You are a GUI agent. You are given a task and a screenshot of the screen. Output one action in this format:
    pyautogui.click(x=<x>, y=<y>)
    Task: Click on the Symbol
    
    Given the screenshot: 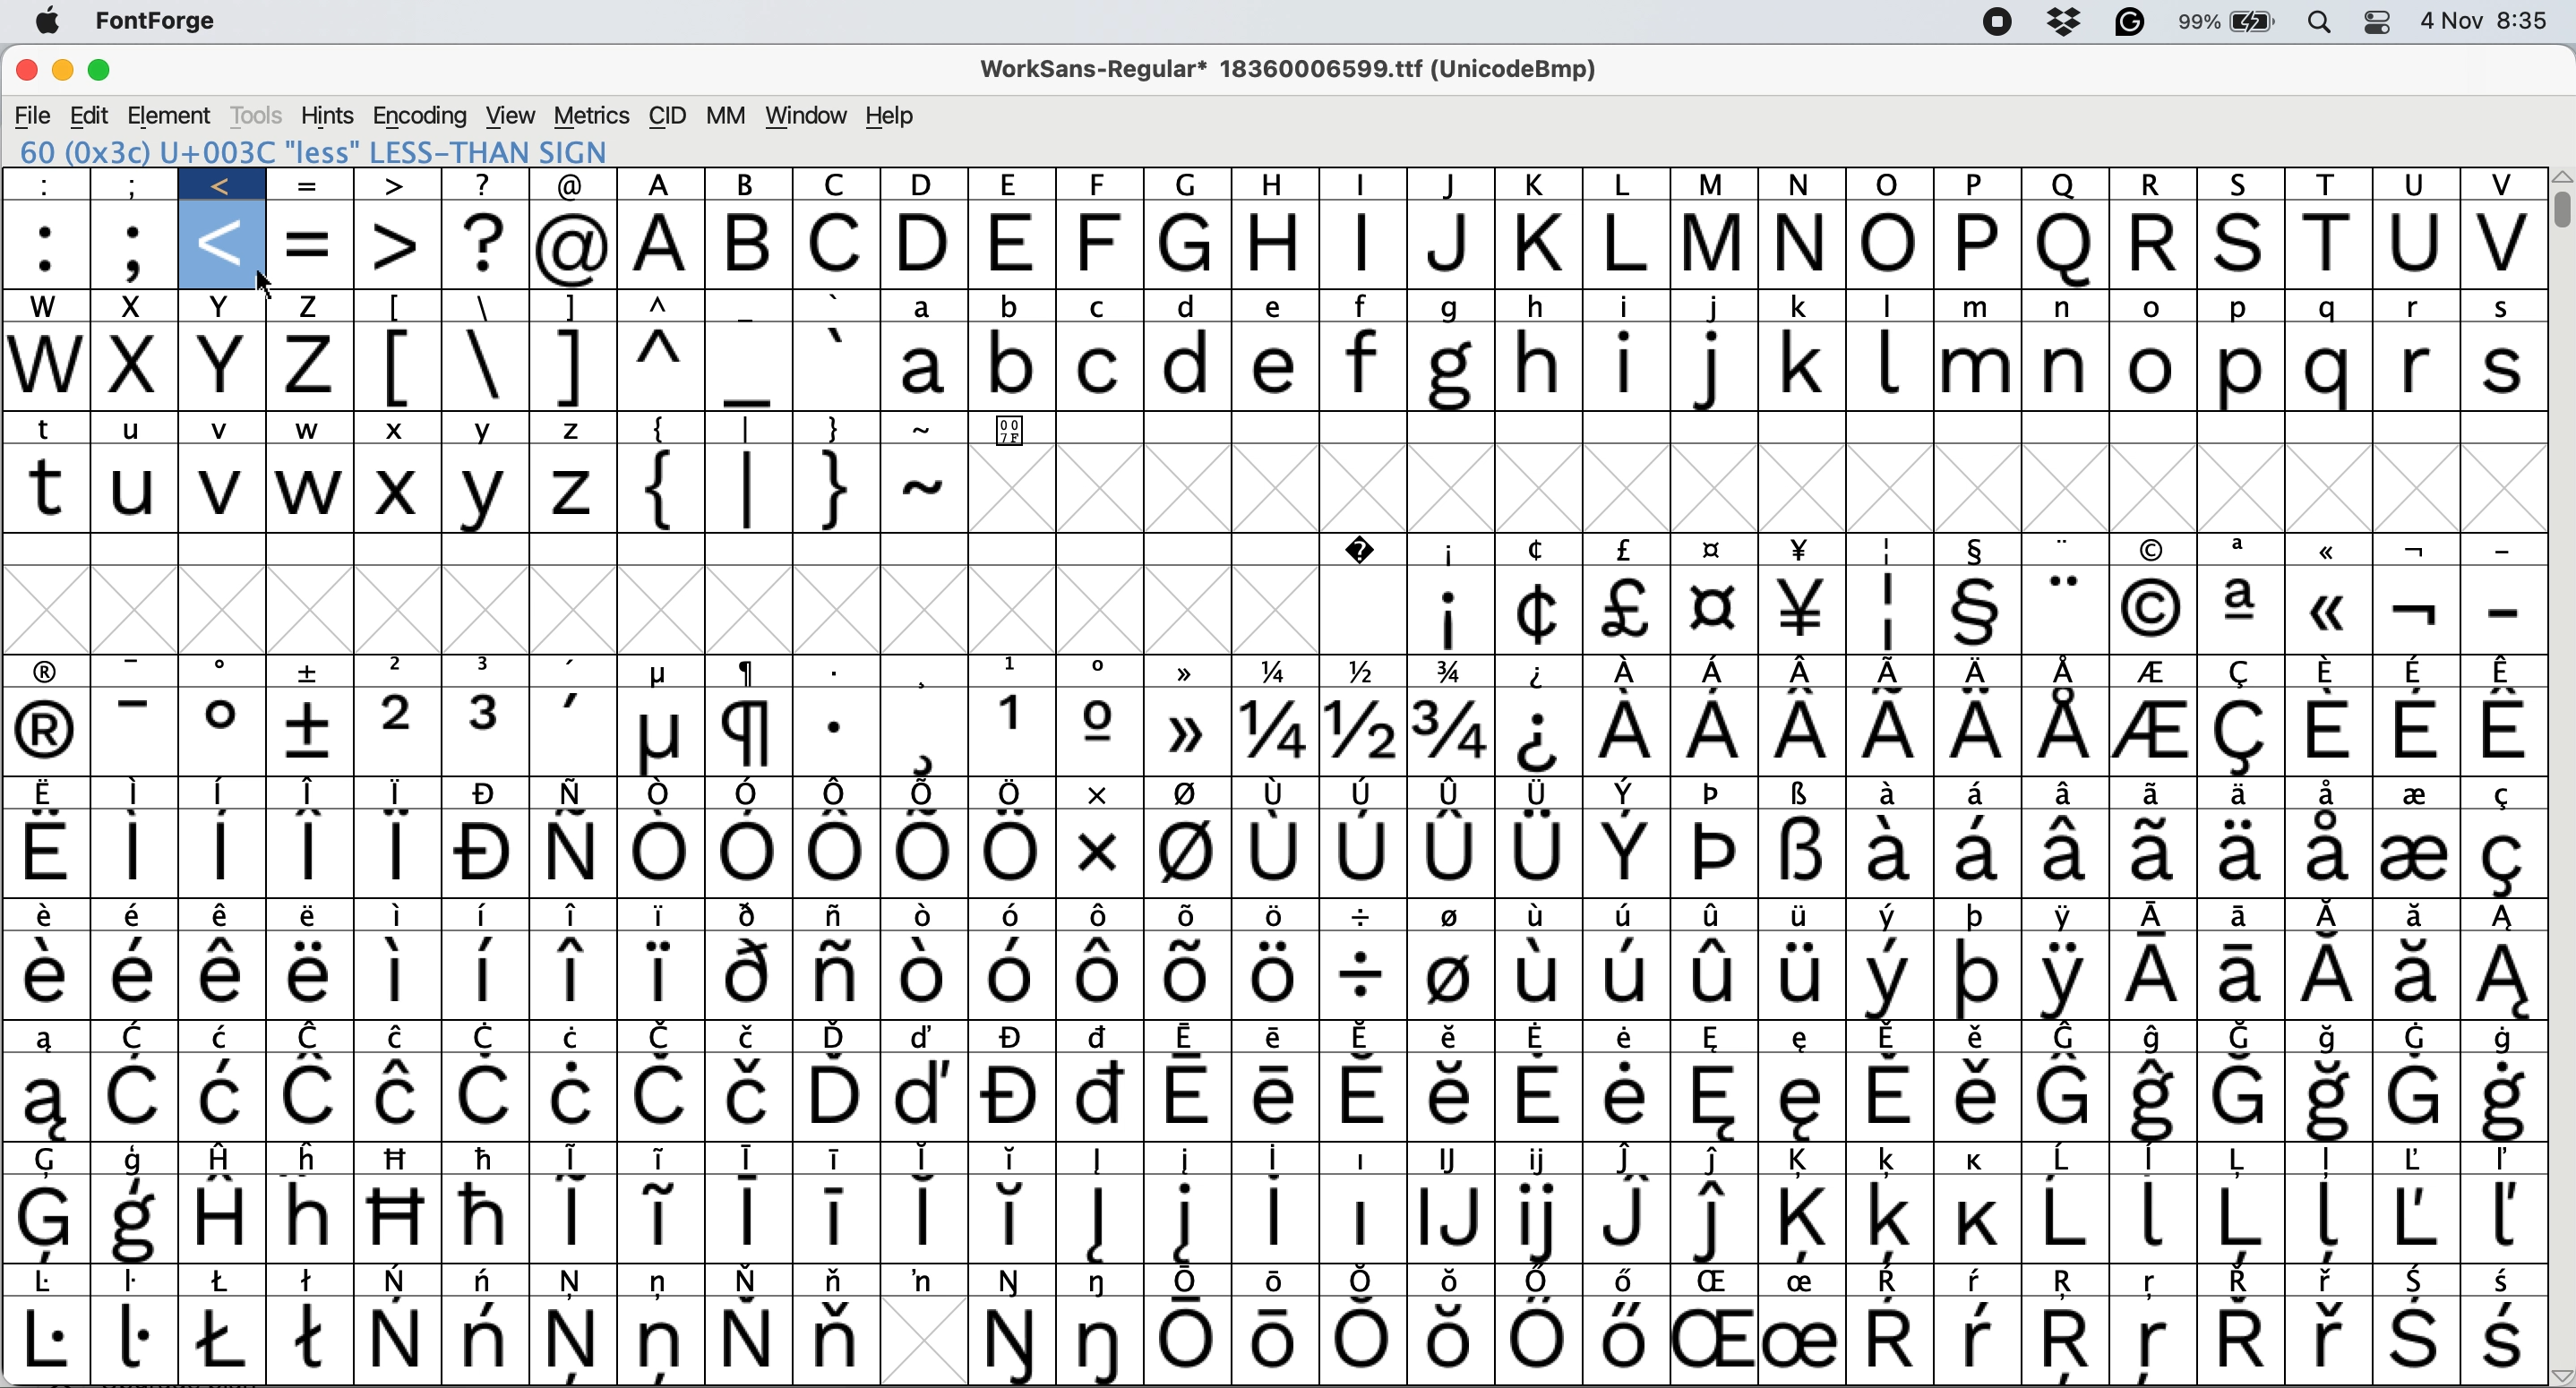 What is the action you would take?
    pyautogui.click(x=925, y=738)
    